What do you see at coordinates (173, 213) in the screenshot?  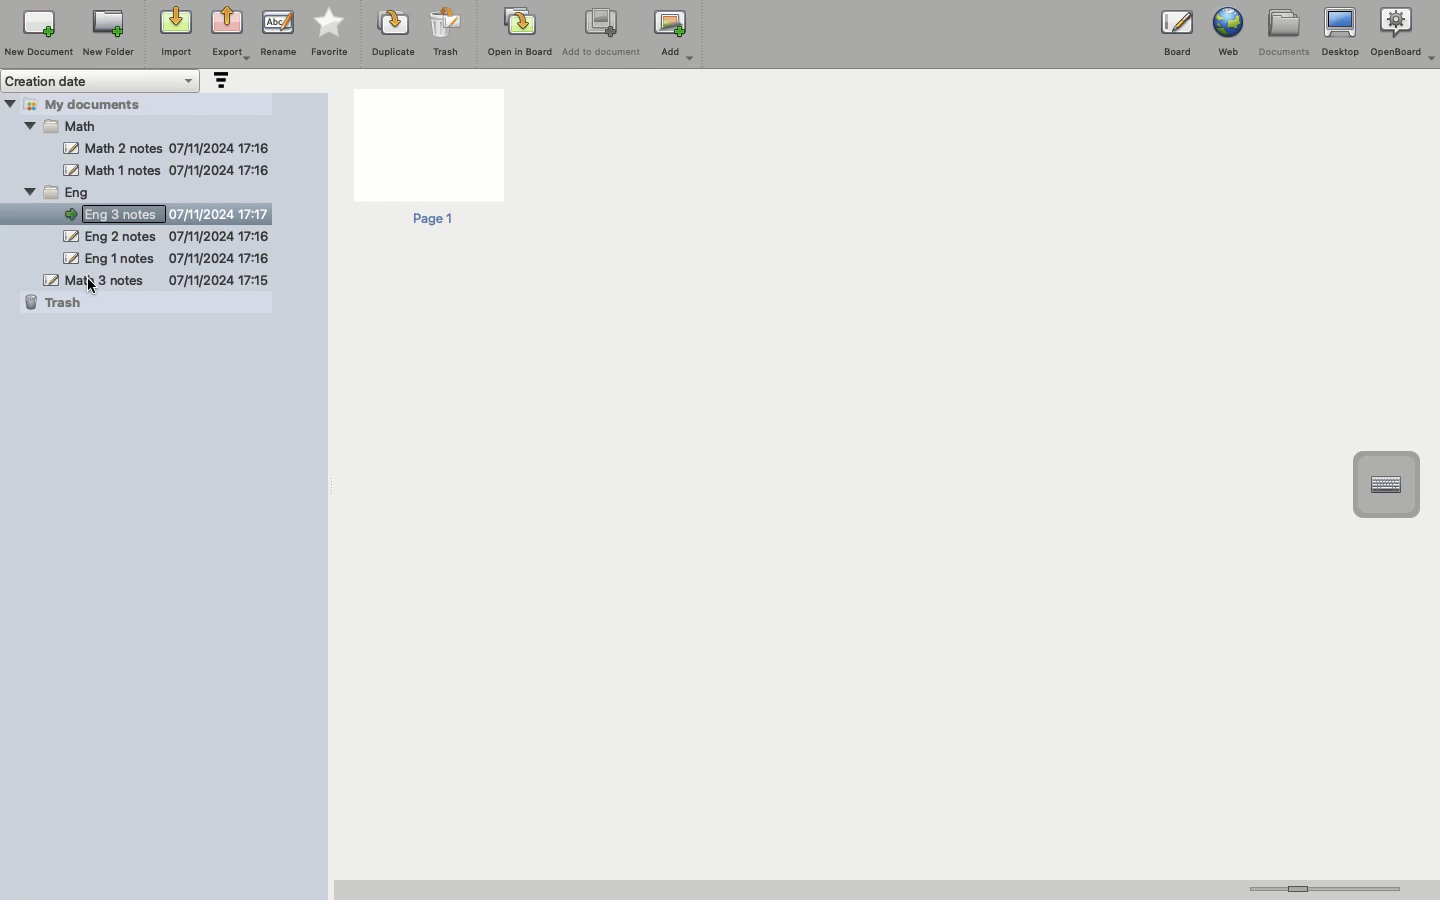 I see `Eng 3 notes 07/11/2024` at bounding box center [173, 213].